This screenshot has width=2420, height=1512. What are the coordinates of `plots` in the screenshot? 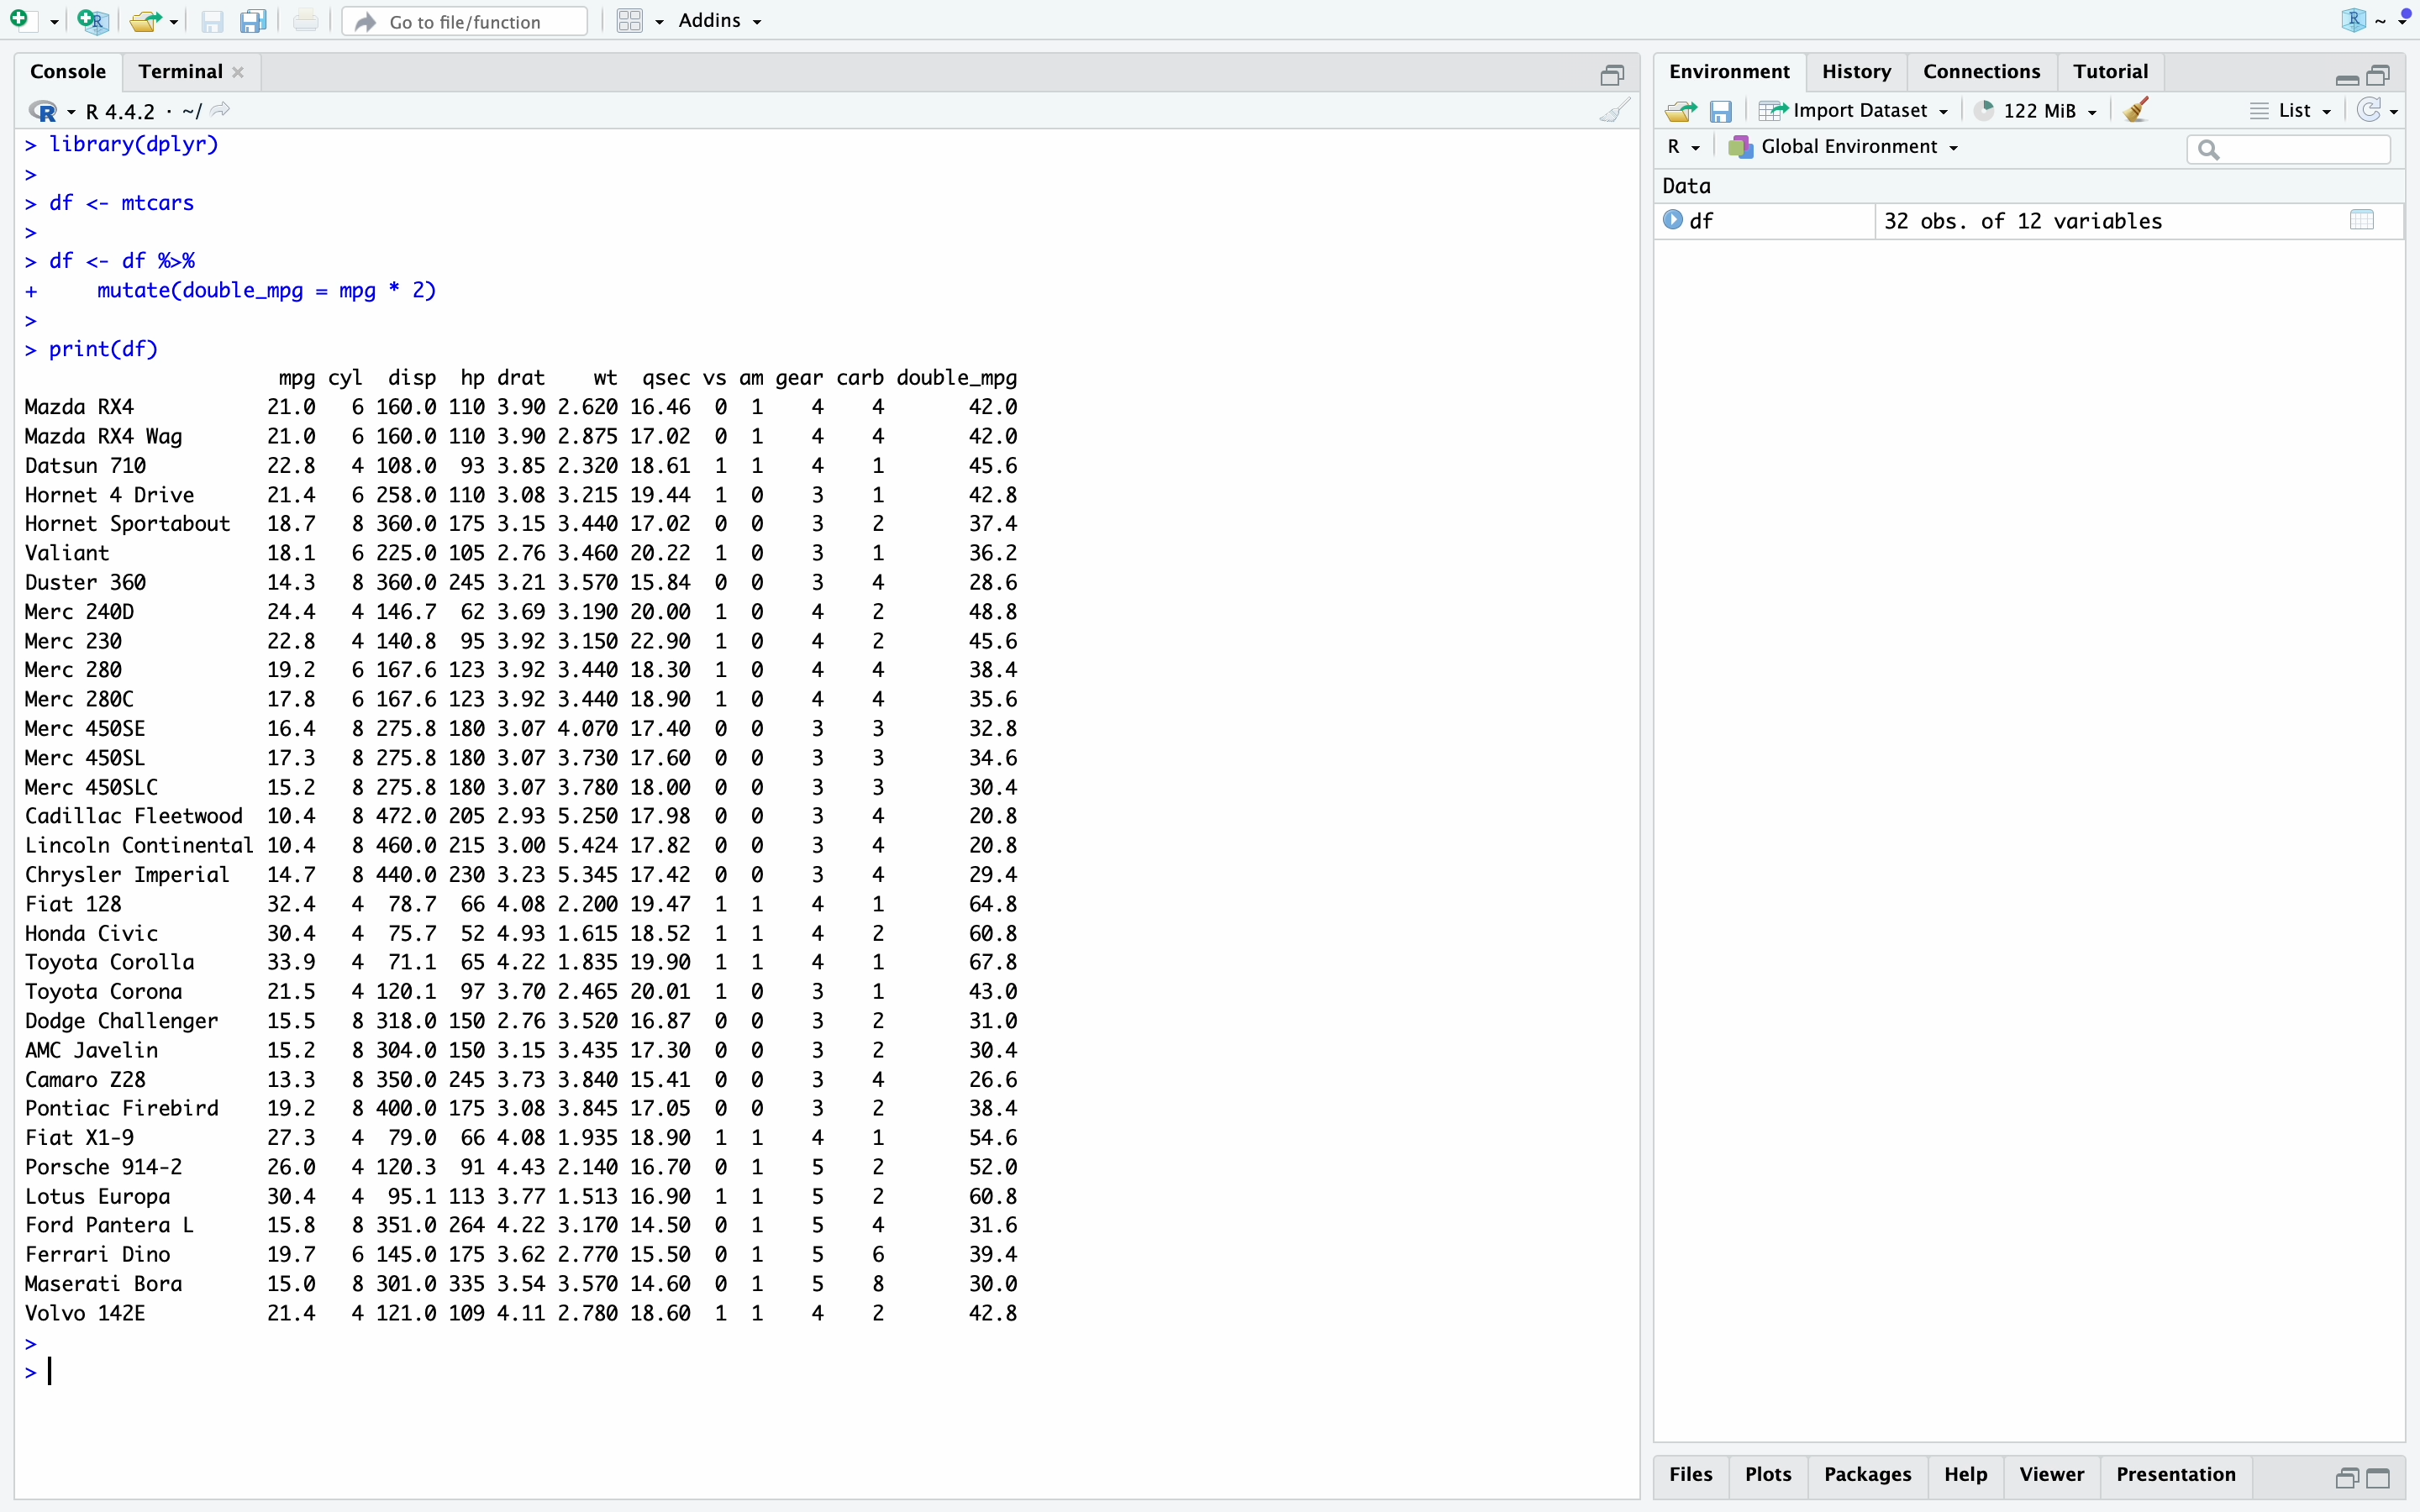 It's located at (1772, 1476).